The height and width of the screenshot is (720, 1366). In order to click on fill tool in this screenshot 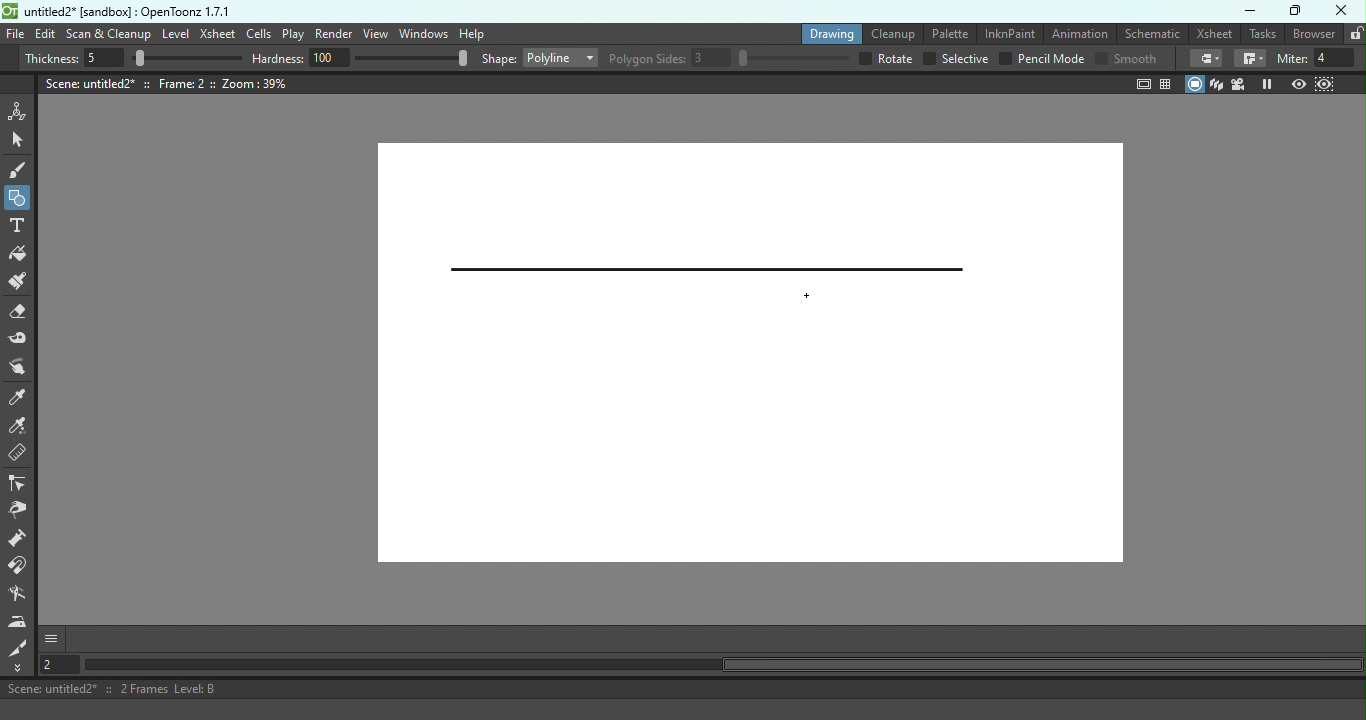, I will do `click(1206, 59)`.